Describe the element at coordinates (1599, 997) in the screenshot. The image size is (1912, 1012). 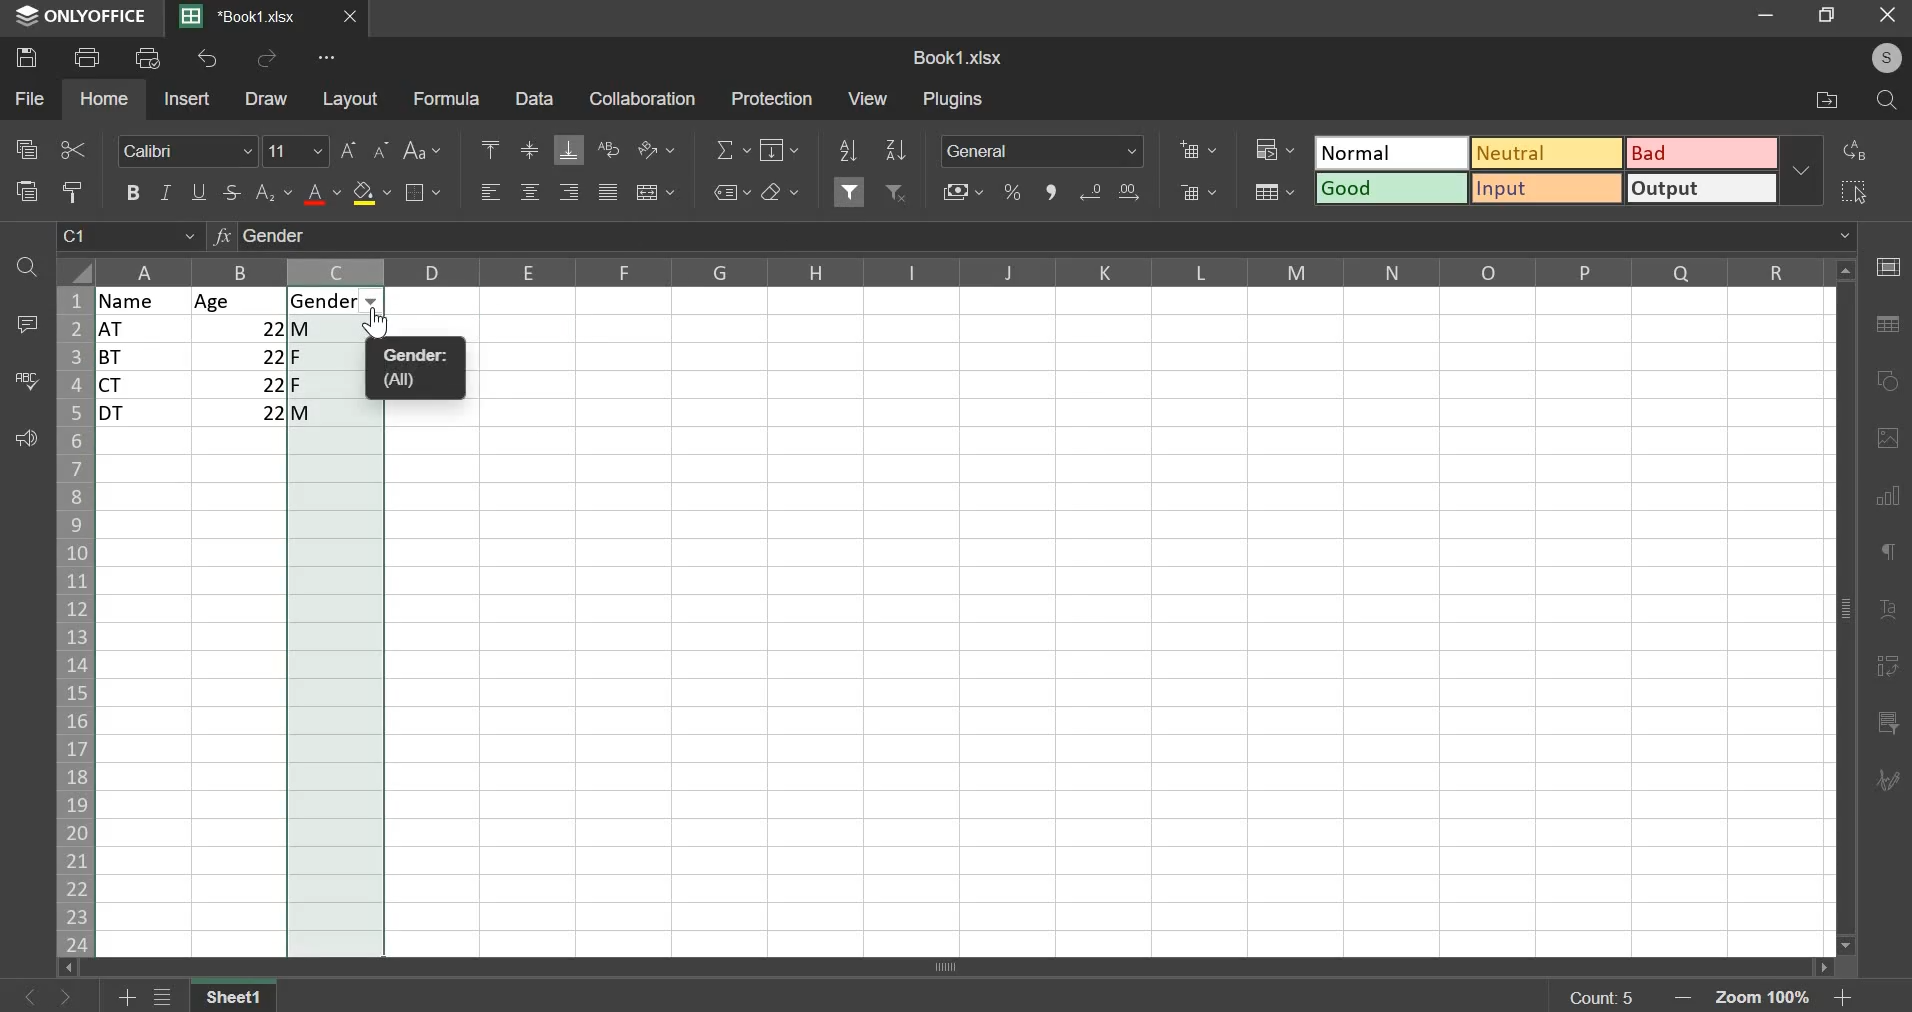
I see `count: 5` at that location.